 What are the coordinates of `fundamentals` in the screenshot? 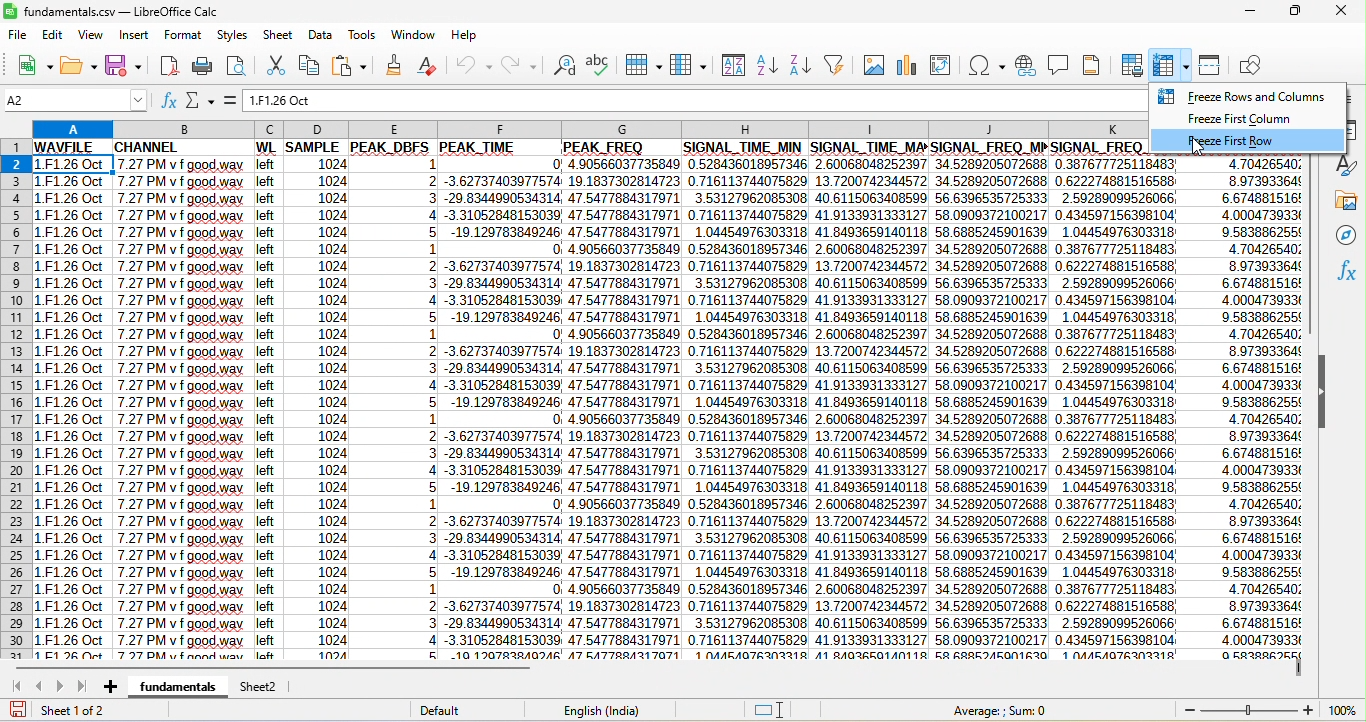 It's located at (181, 687).